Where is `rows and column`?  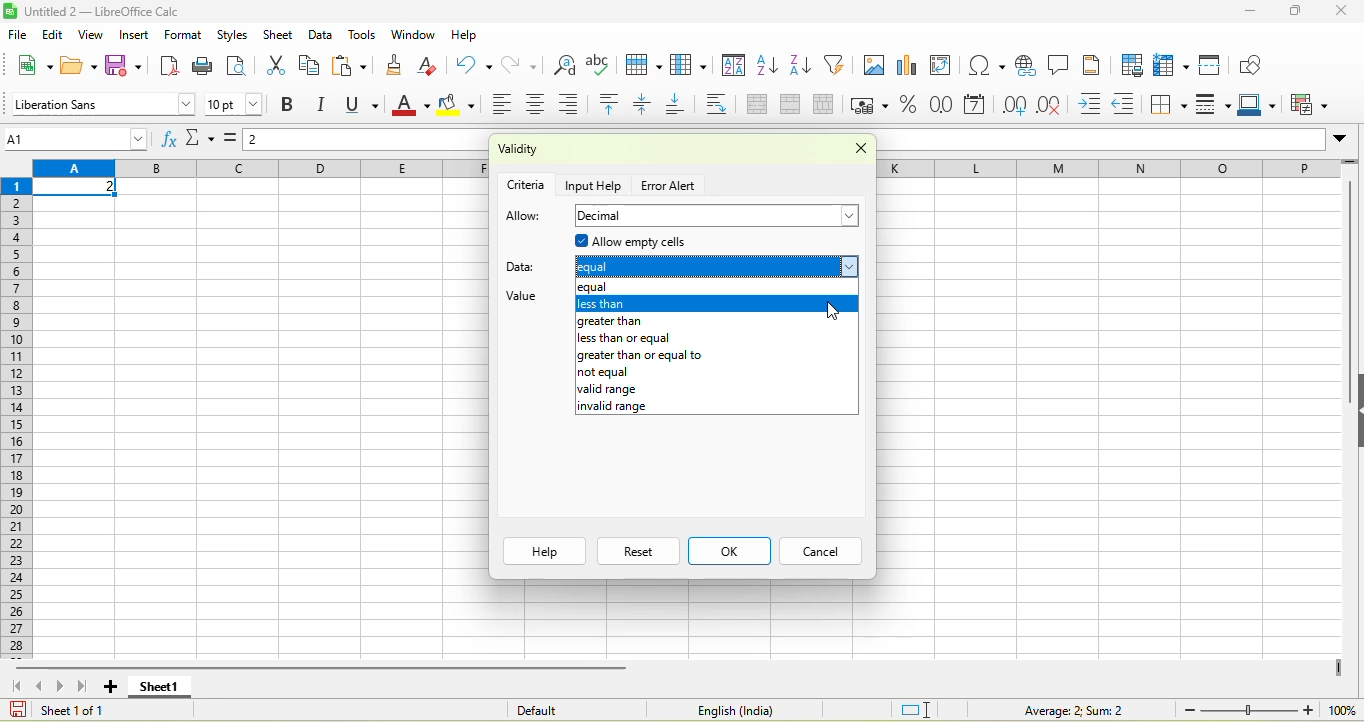 rows and column is located at coordinates (1173, 65).